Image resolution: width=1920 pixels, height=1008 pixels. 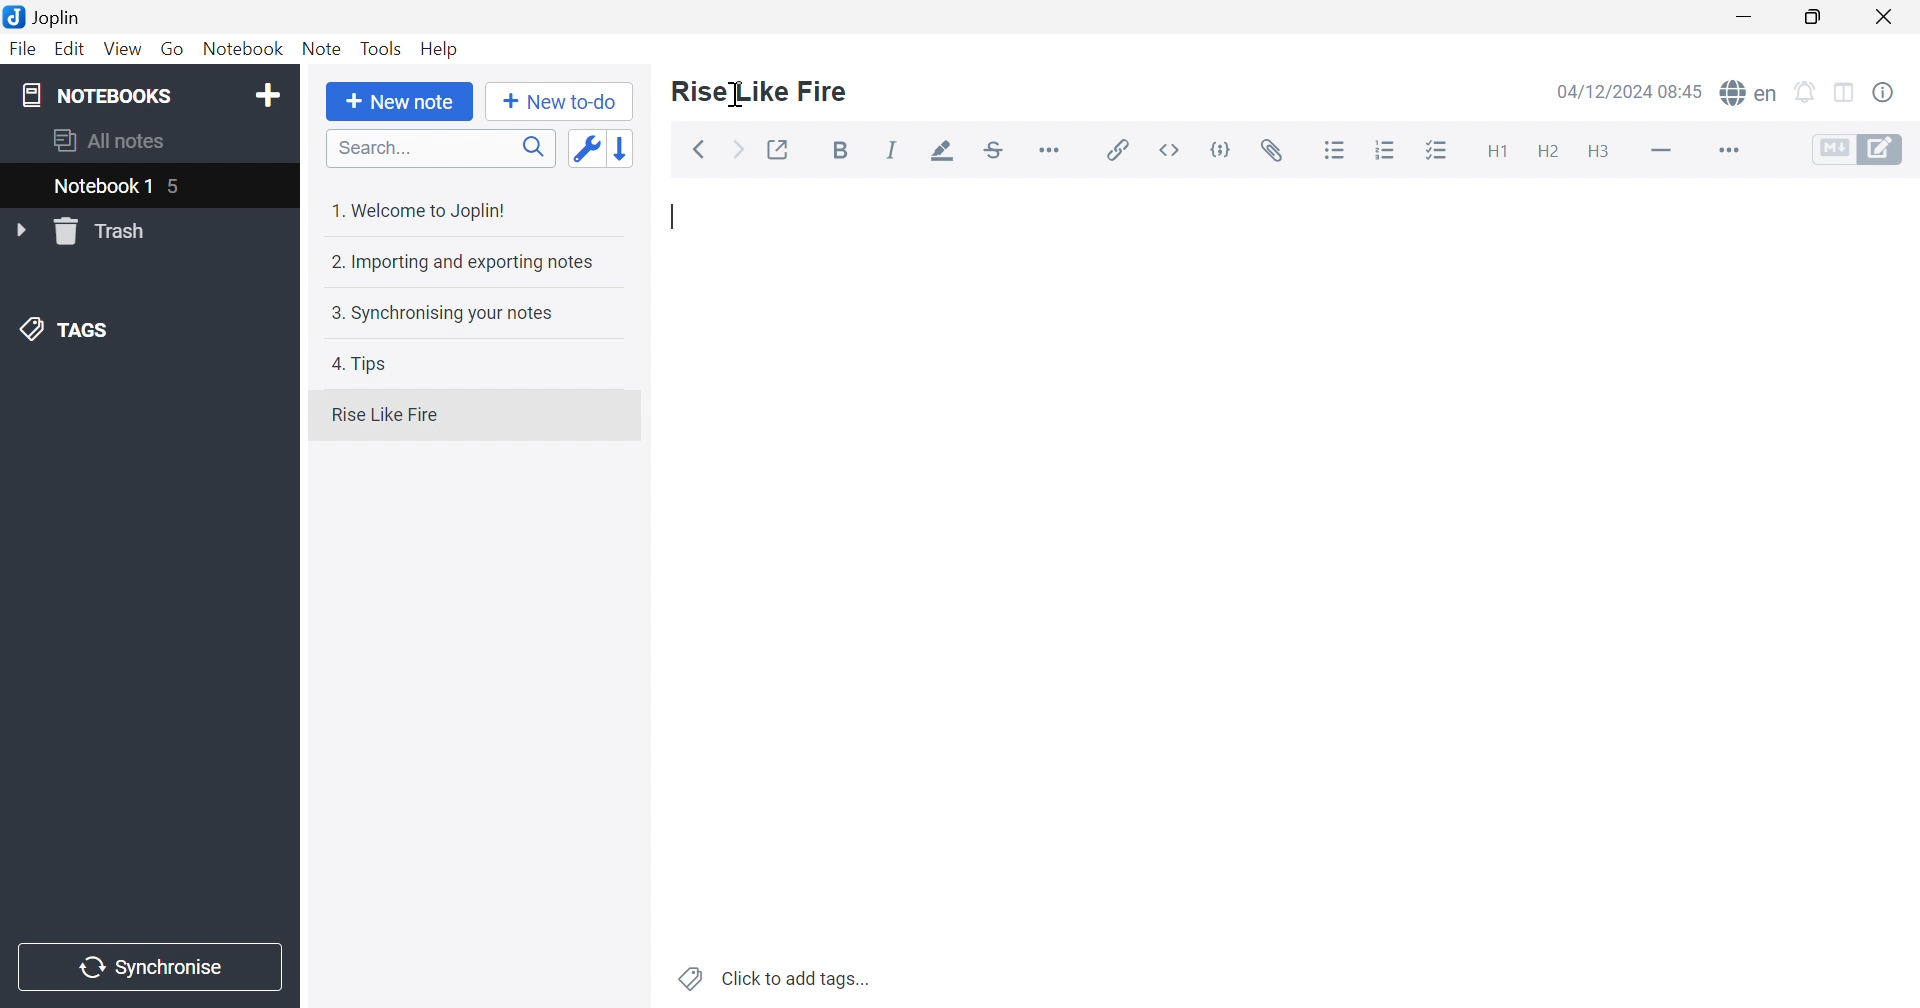 What do you see at coordinates (1817, 18) in the screenshot?
I see `Restore Down` at bounding box center [1817, 18].